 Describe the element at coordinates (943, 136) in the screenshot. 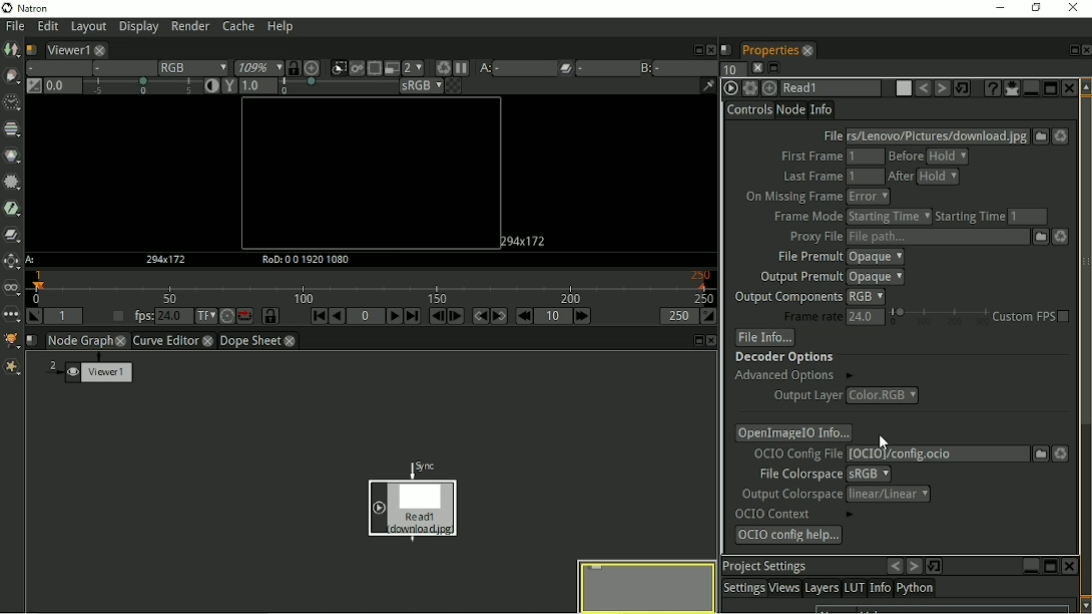

I see `File` at that location.